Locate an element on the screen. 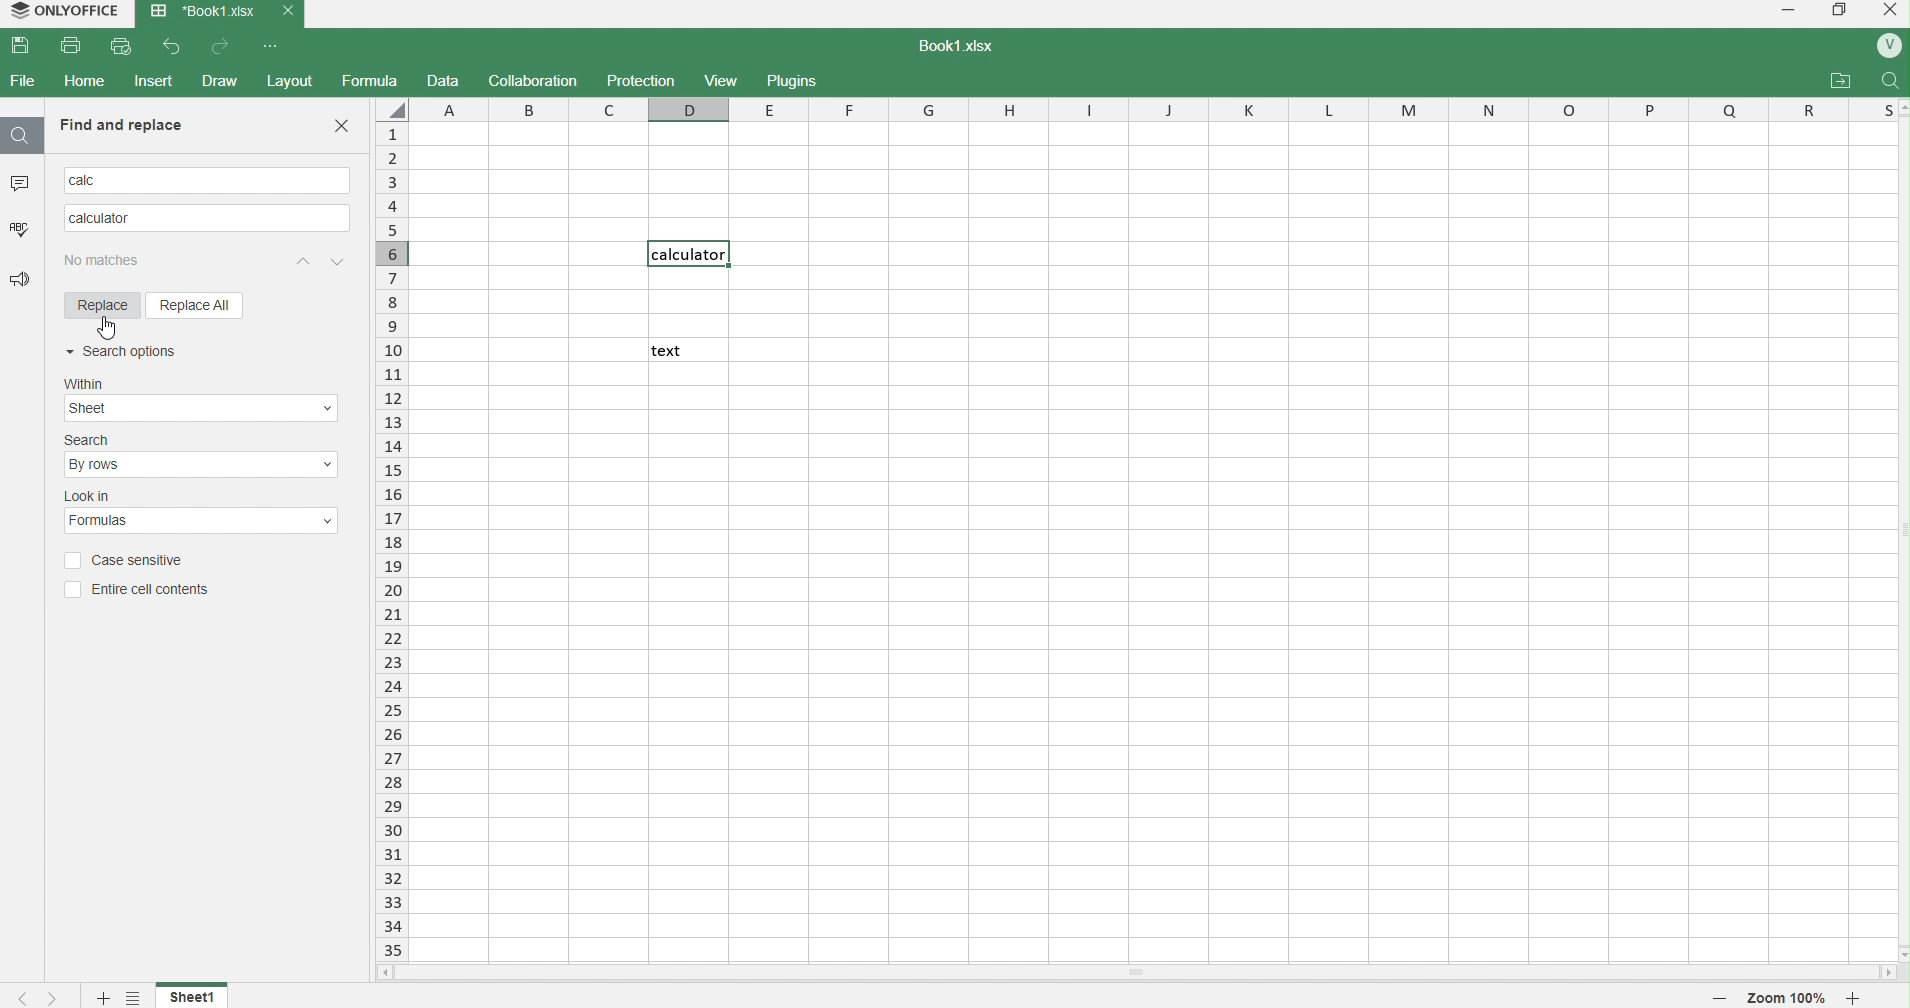 This screenshot has height=1008, width=1910. calc is located at coordinates (230, 670).